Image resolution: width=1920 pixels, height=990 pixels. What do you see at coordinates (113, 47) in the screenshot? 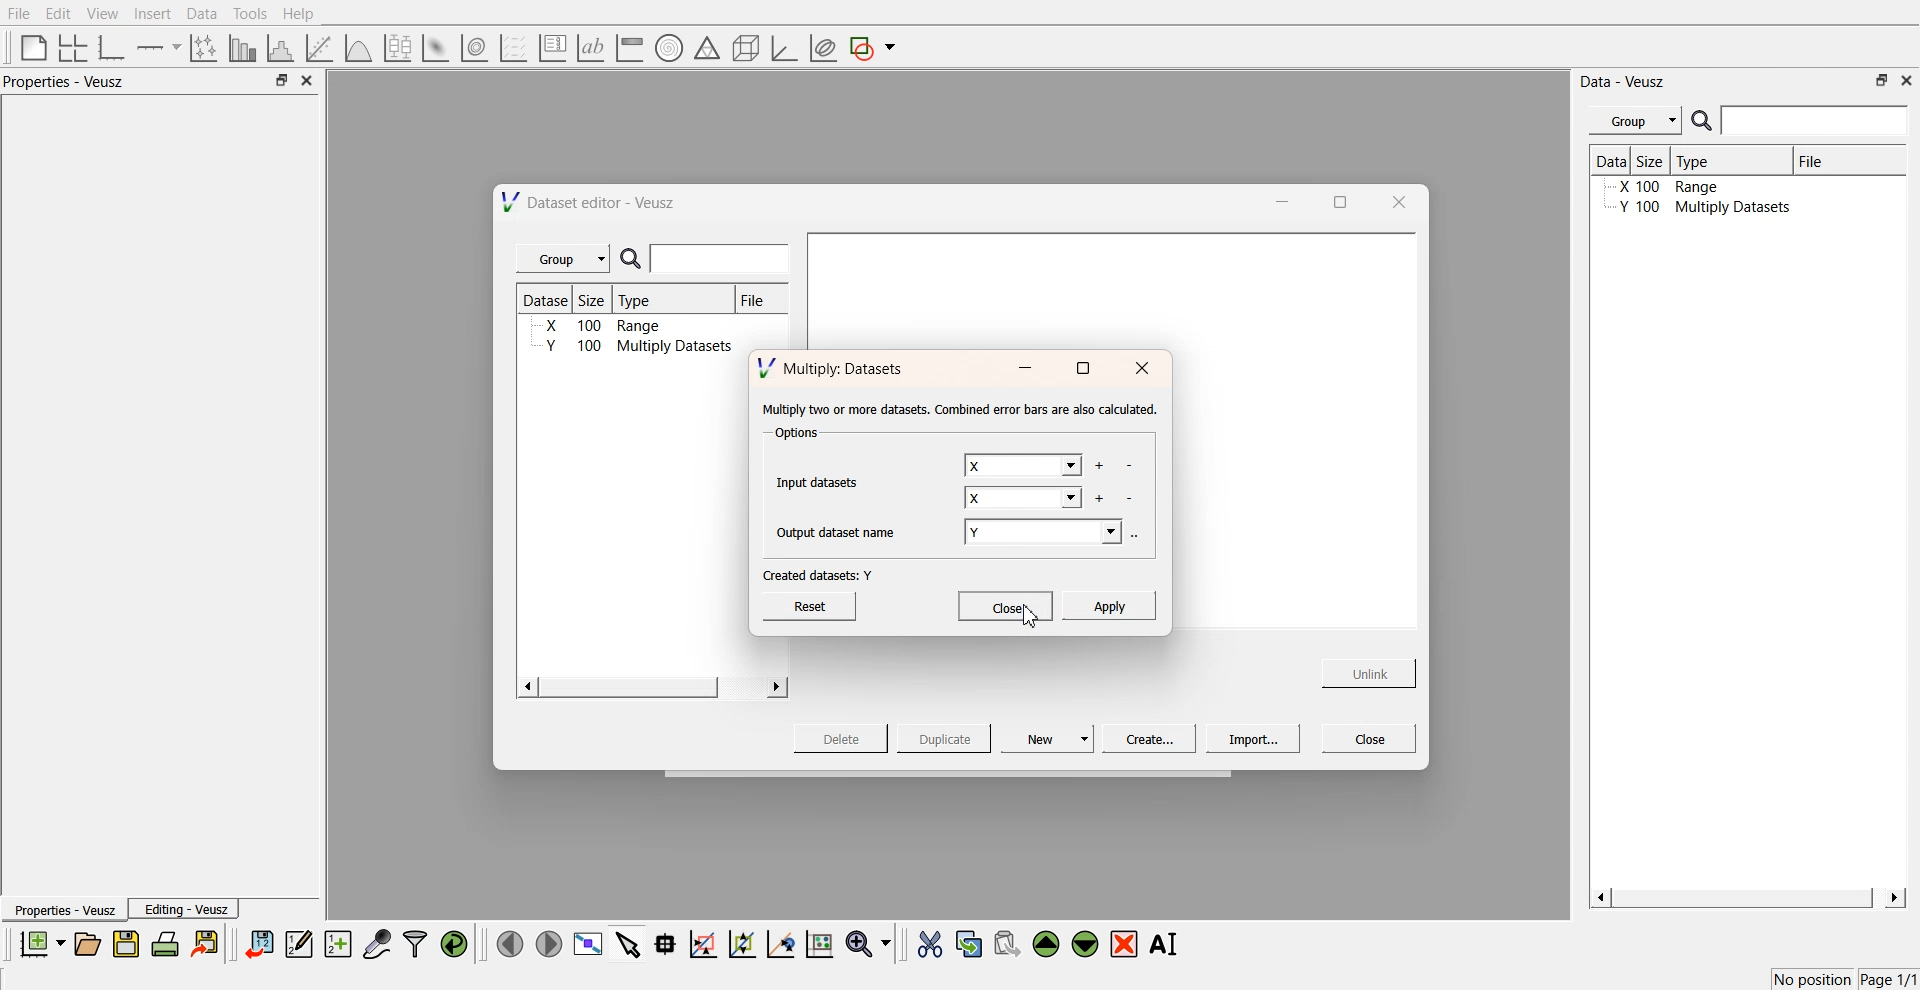
I see `base graphs` at bounding box center [113, 47].